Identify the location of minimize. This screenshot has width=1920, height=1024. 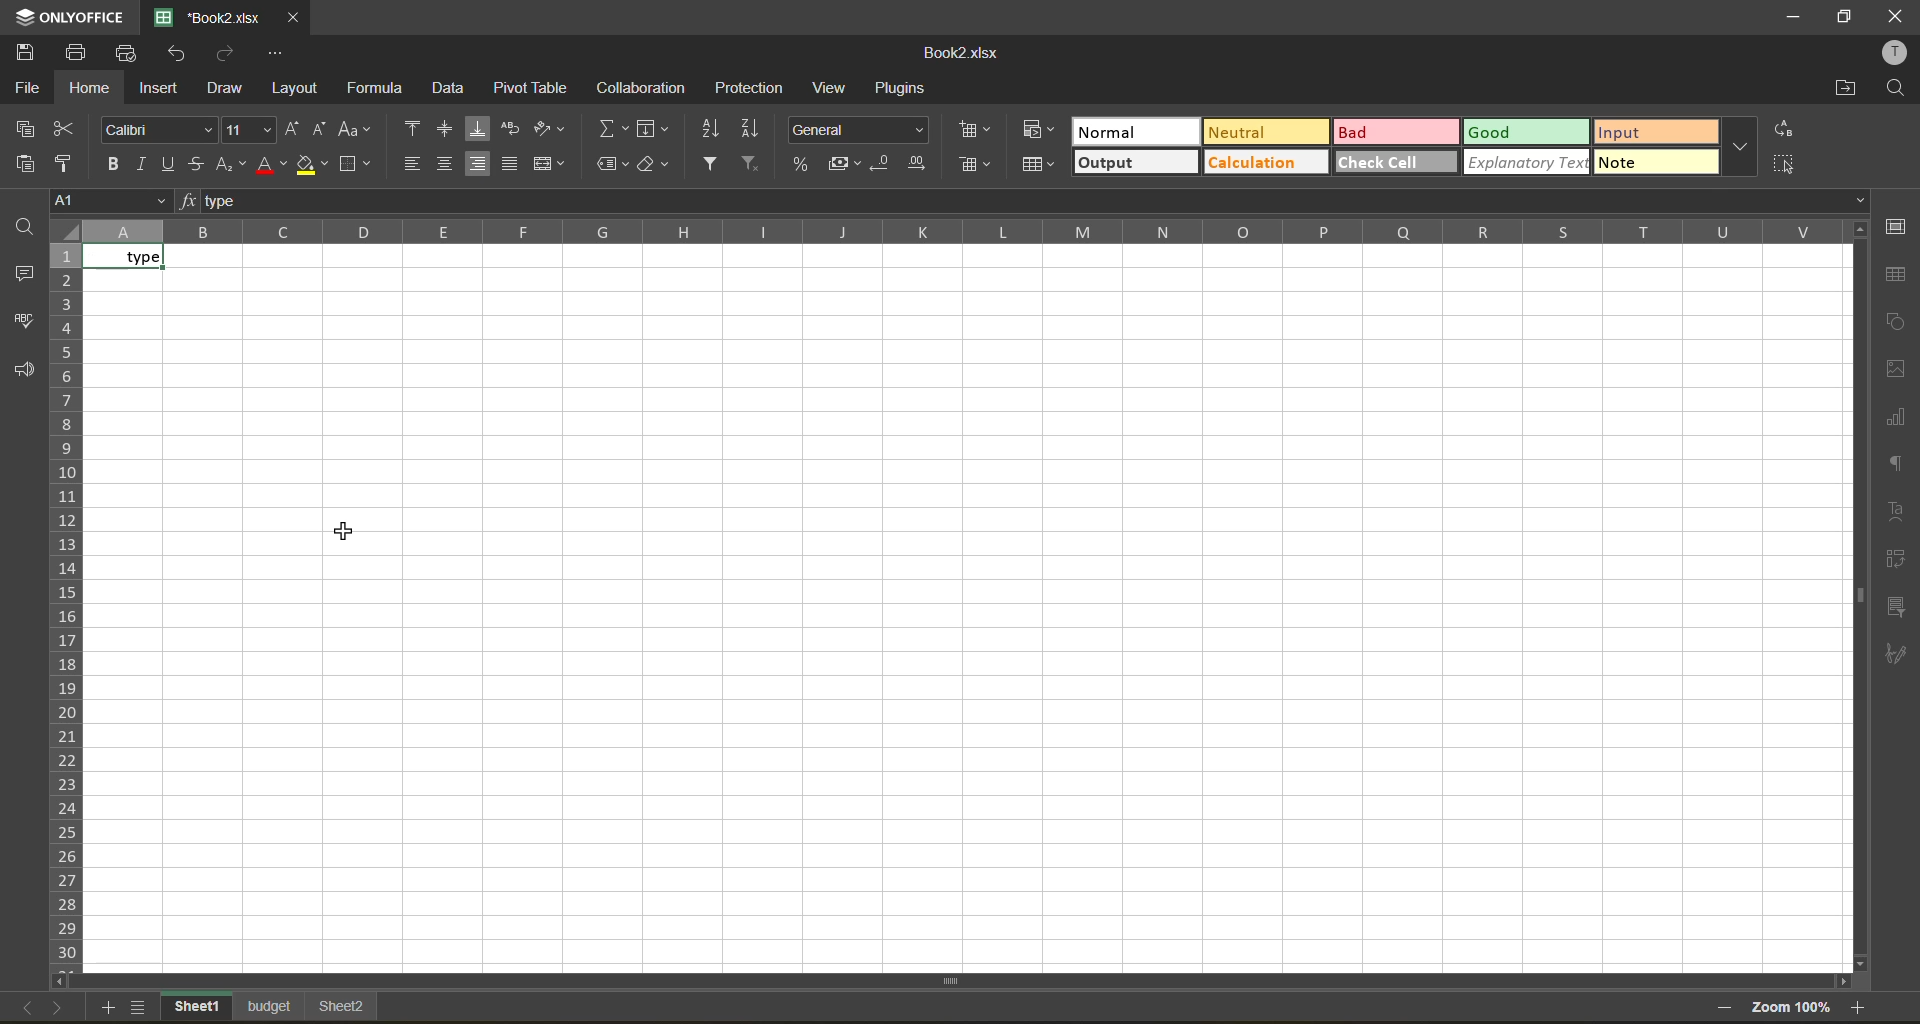
(1794, 19).